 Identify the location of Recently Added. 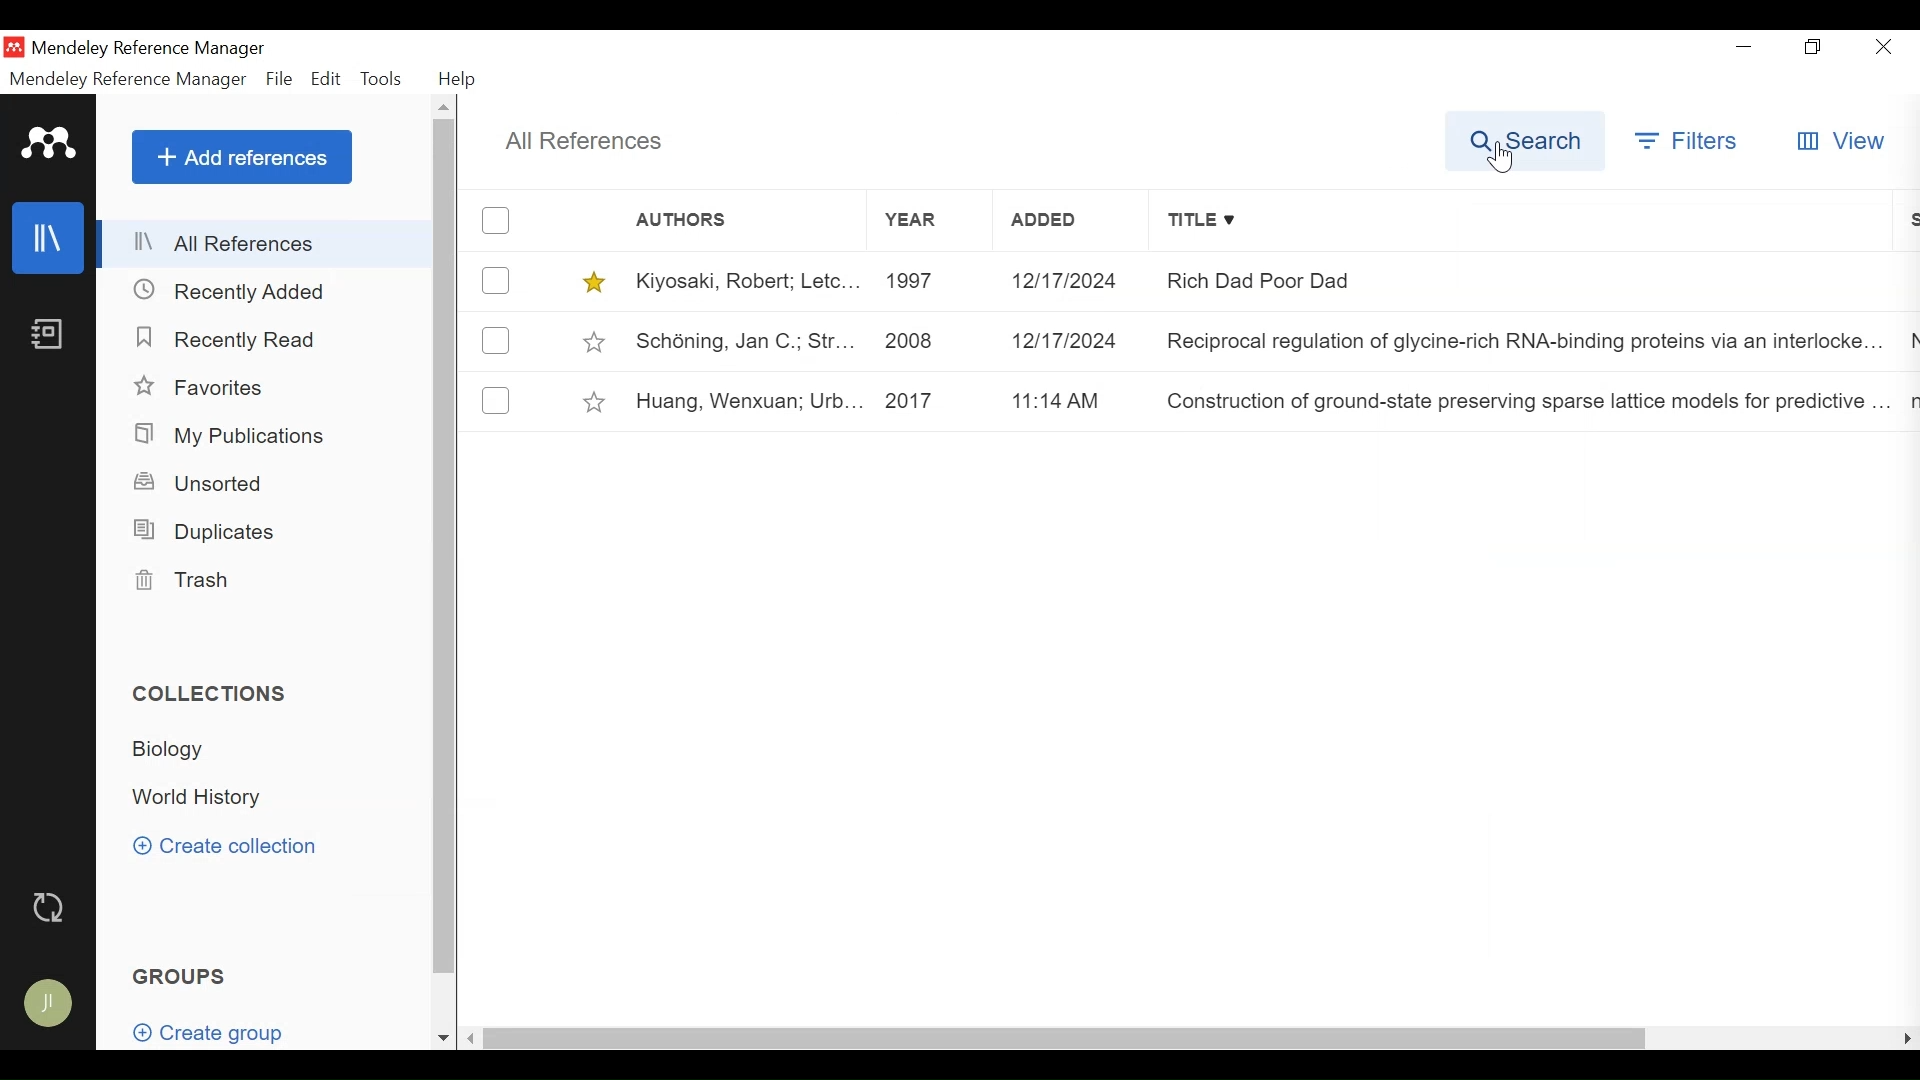
(238, 292).